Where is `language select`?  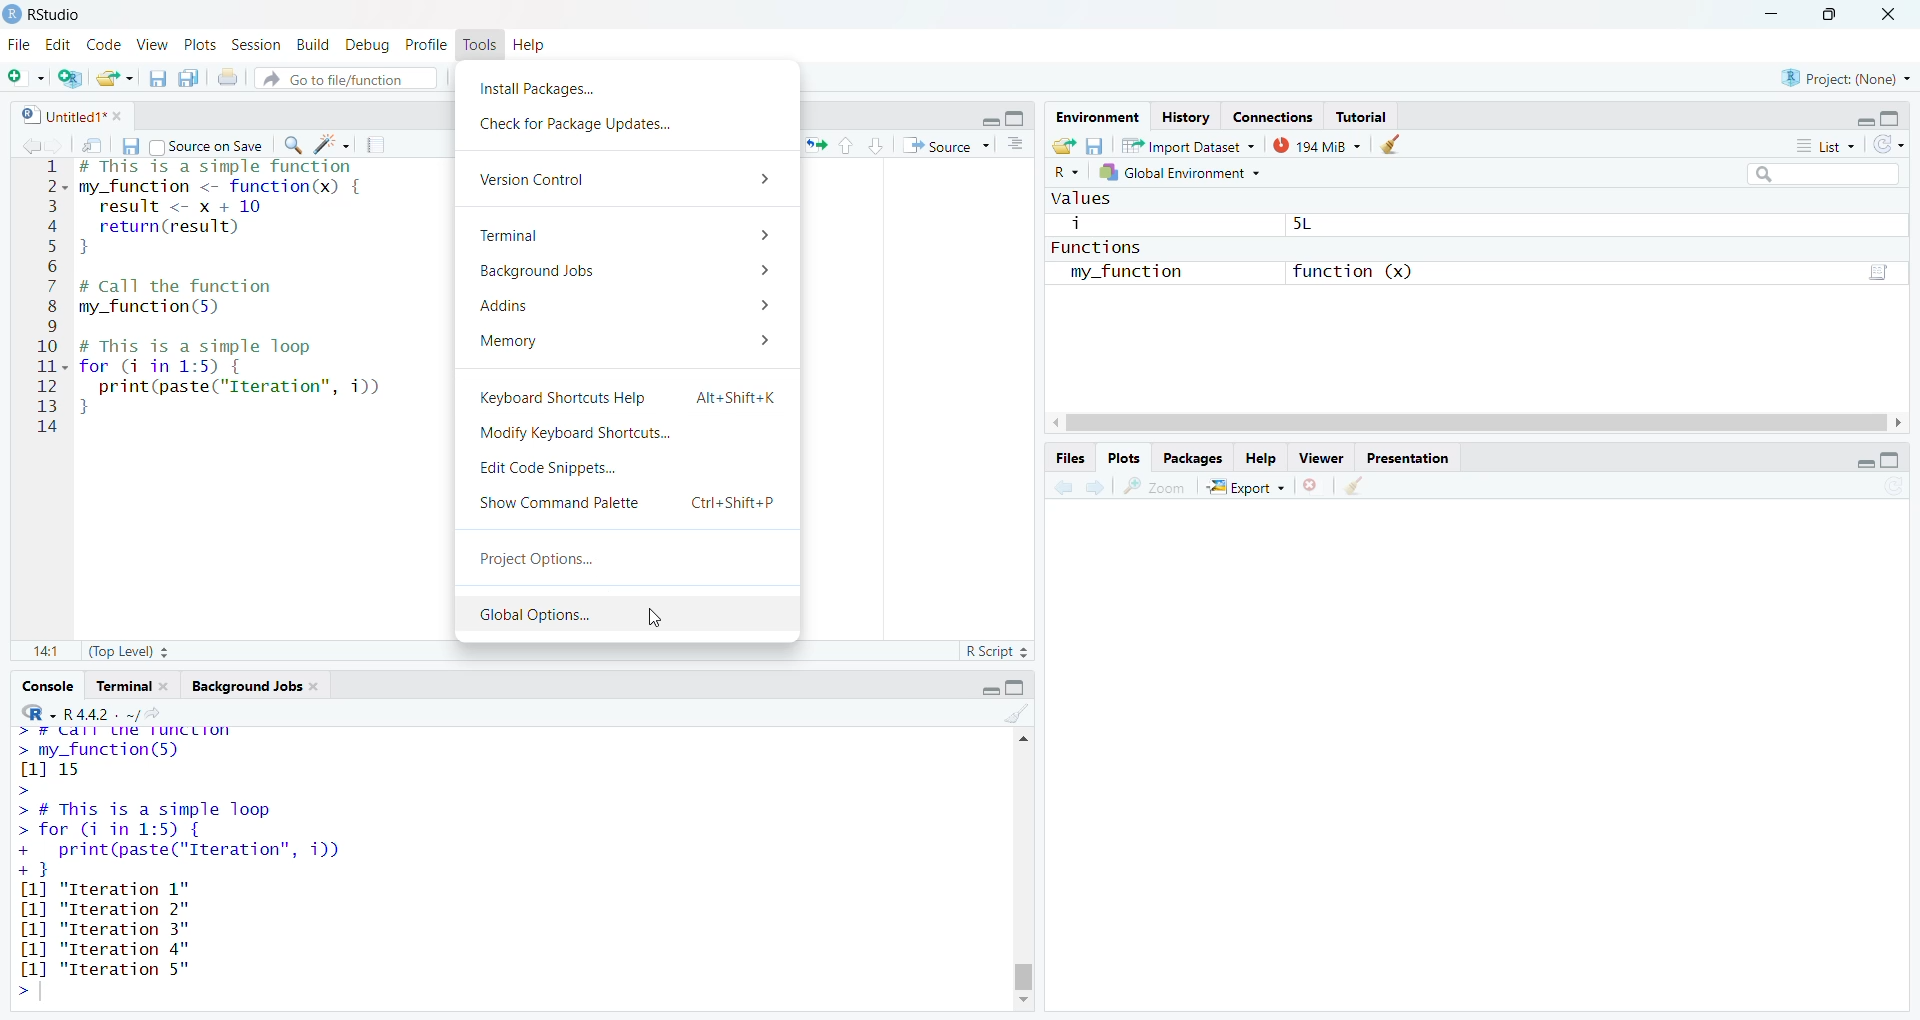 language select is located at coordinates (29, 712).